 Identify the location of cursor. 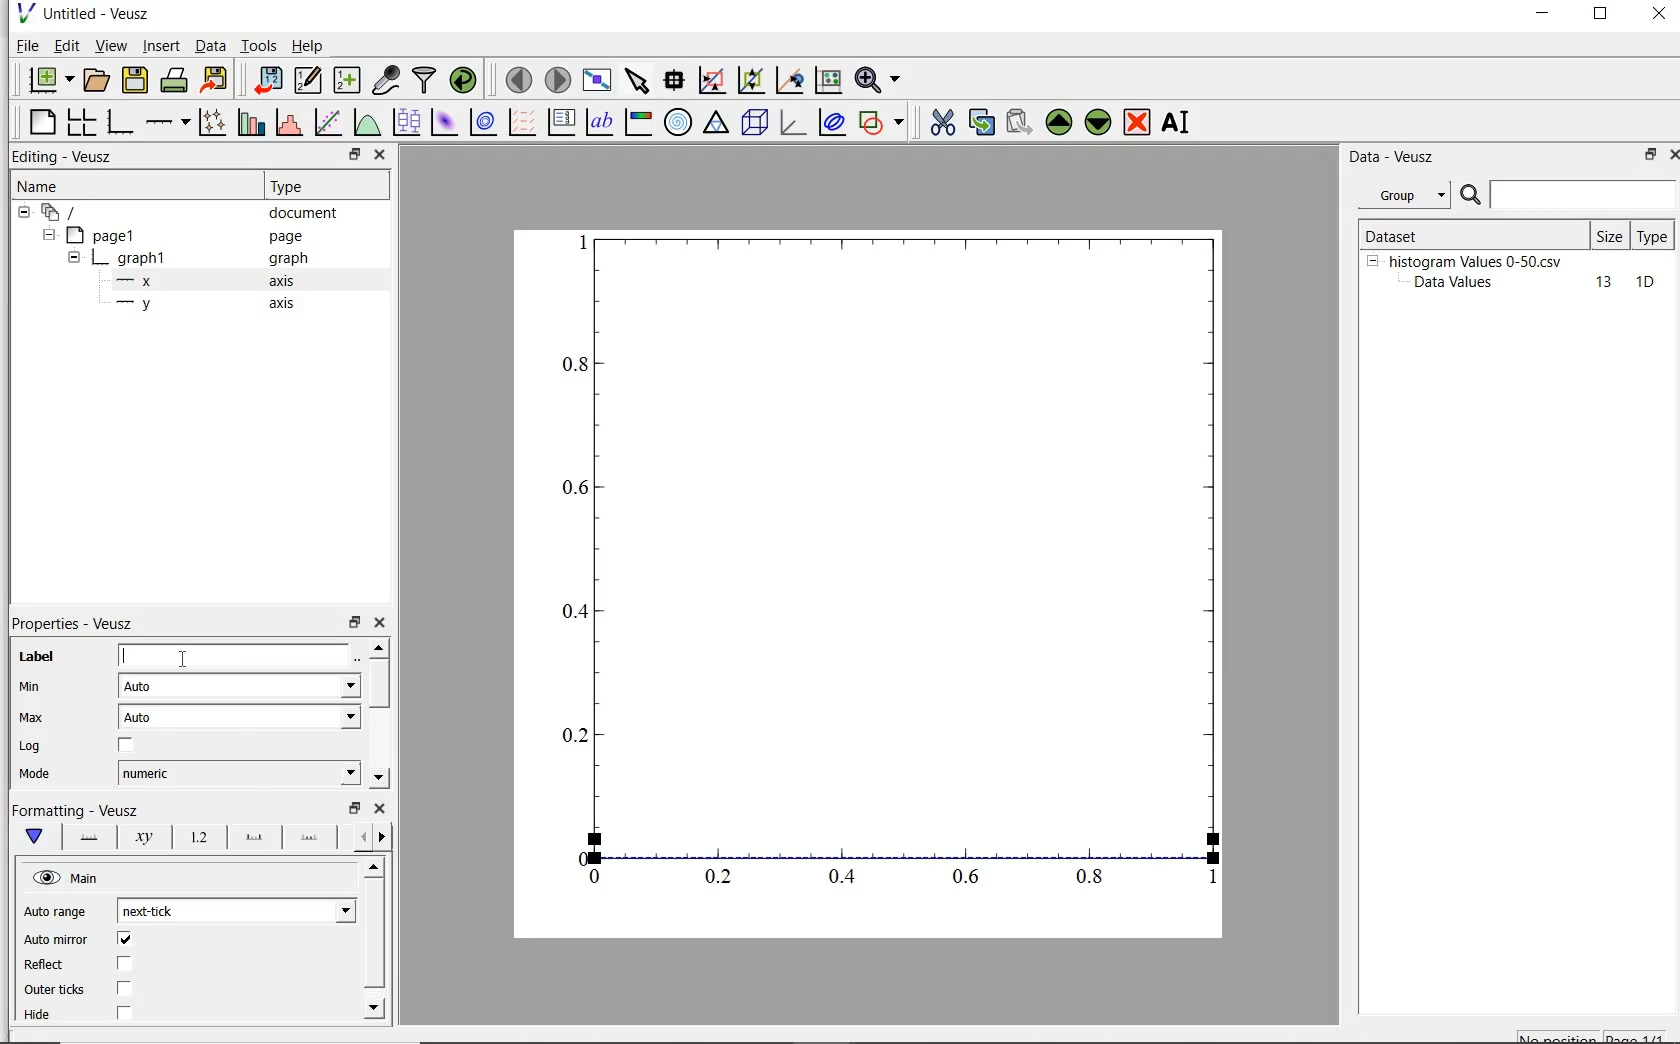
(187, 658).